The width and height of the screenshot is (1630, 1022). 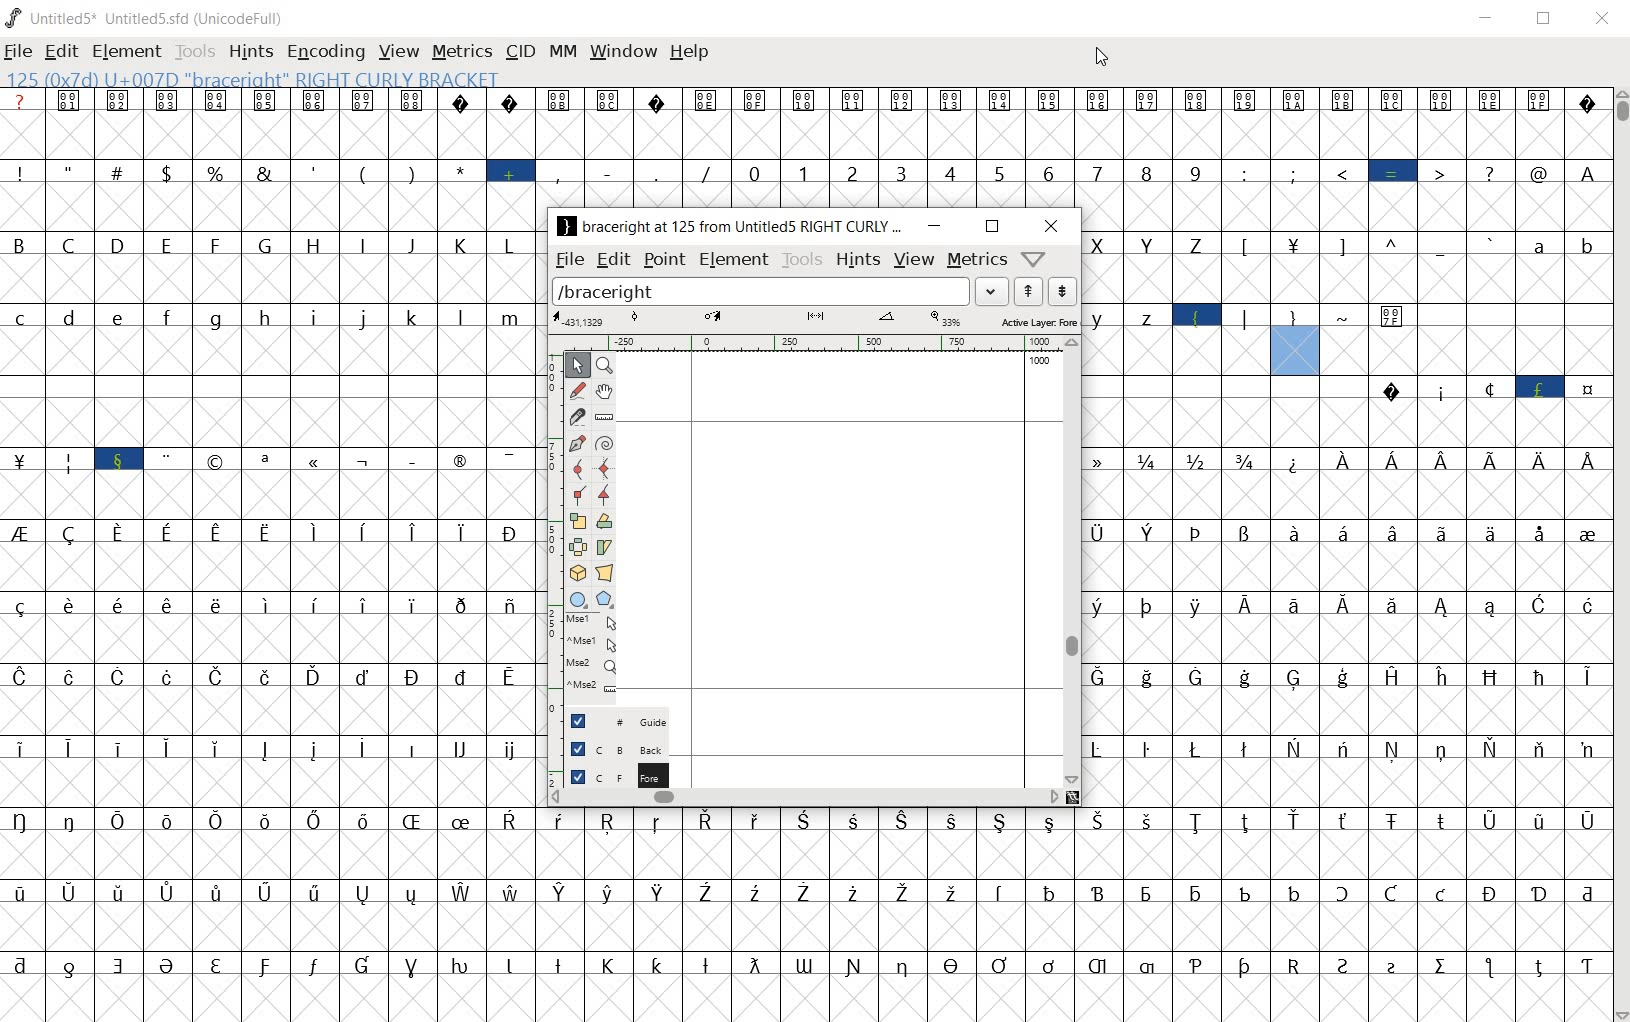 I want to click on MM, so click(x=563, y=53).